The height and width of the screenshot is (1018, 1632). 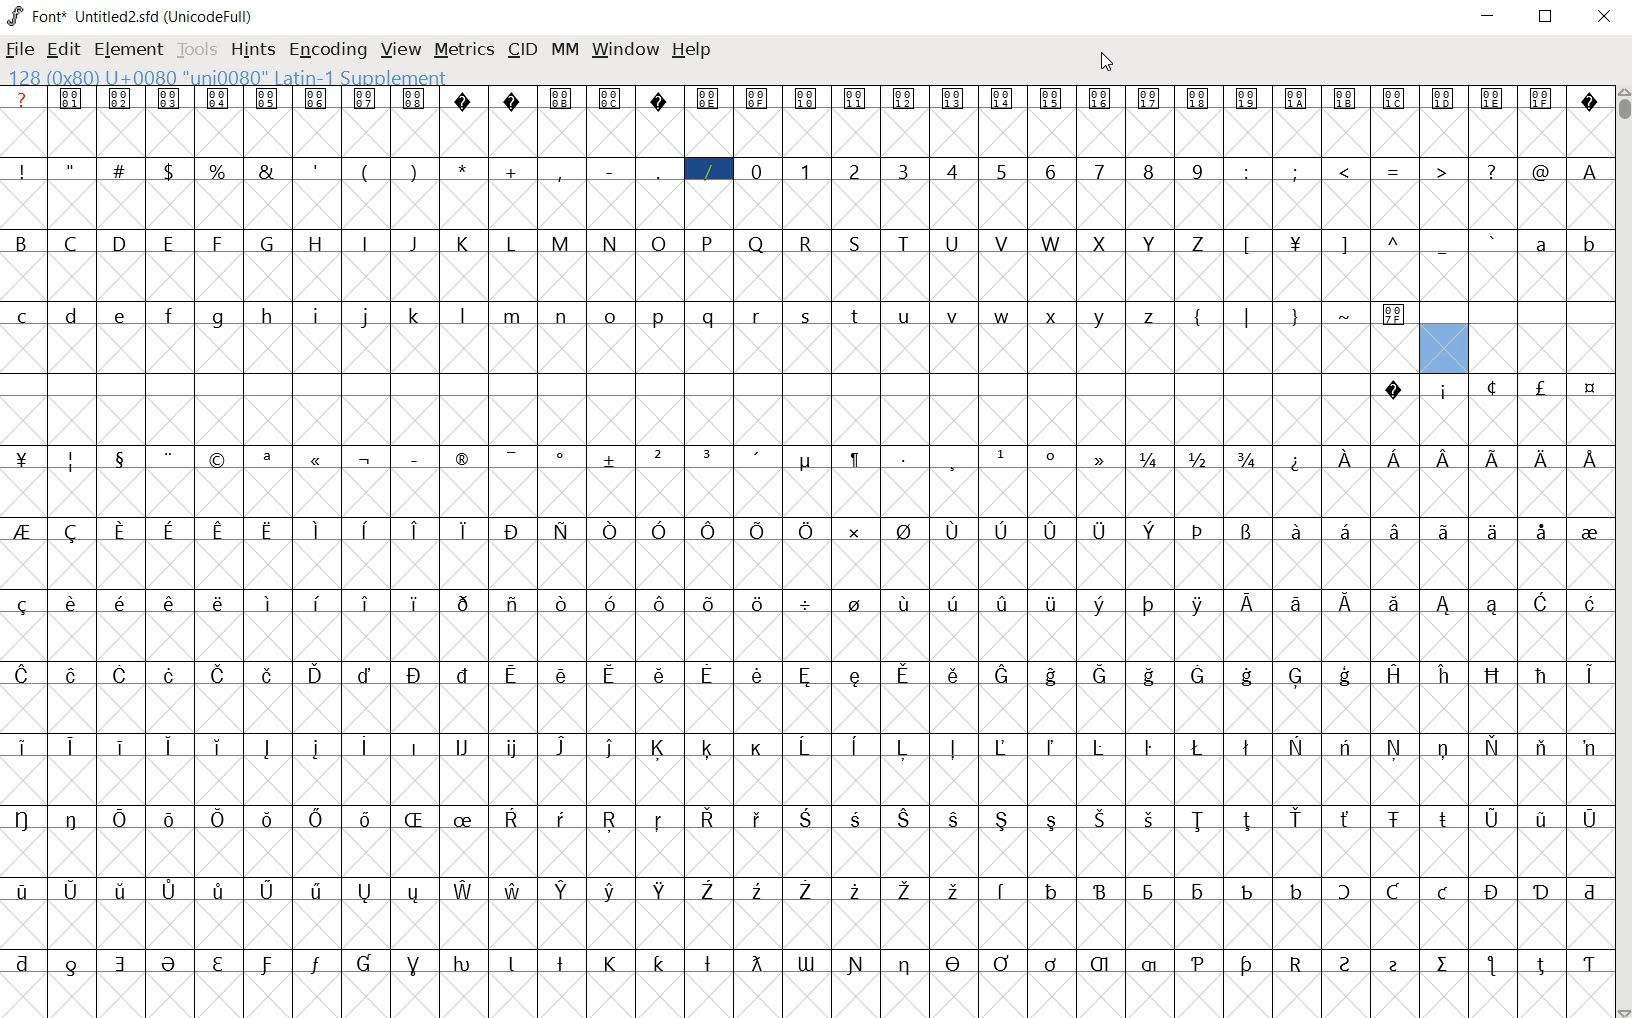 What do you see at coordinates (560, 531) in the screenshot?
I see `glyph` at bounding box center [560, 531].